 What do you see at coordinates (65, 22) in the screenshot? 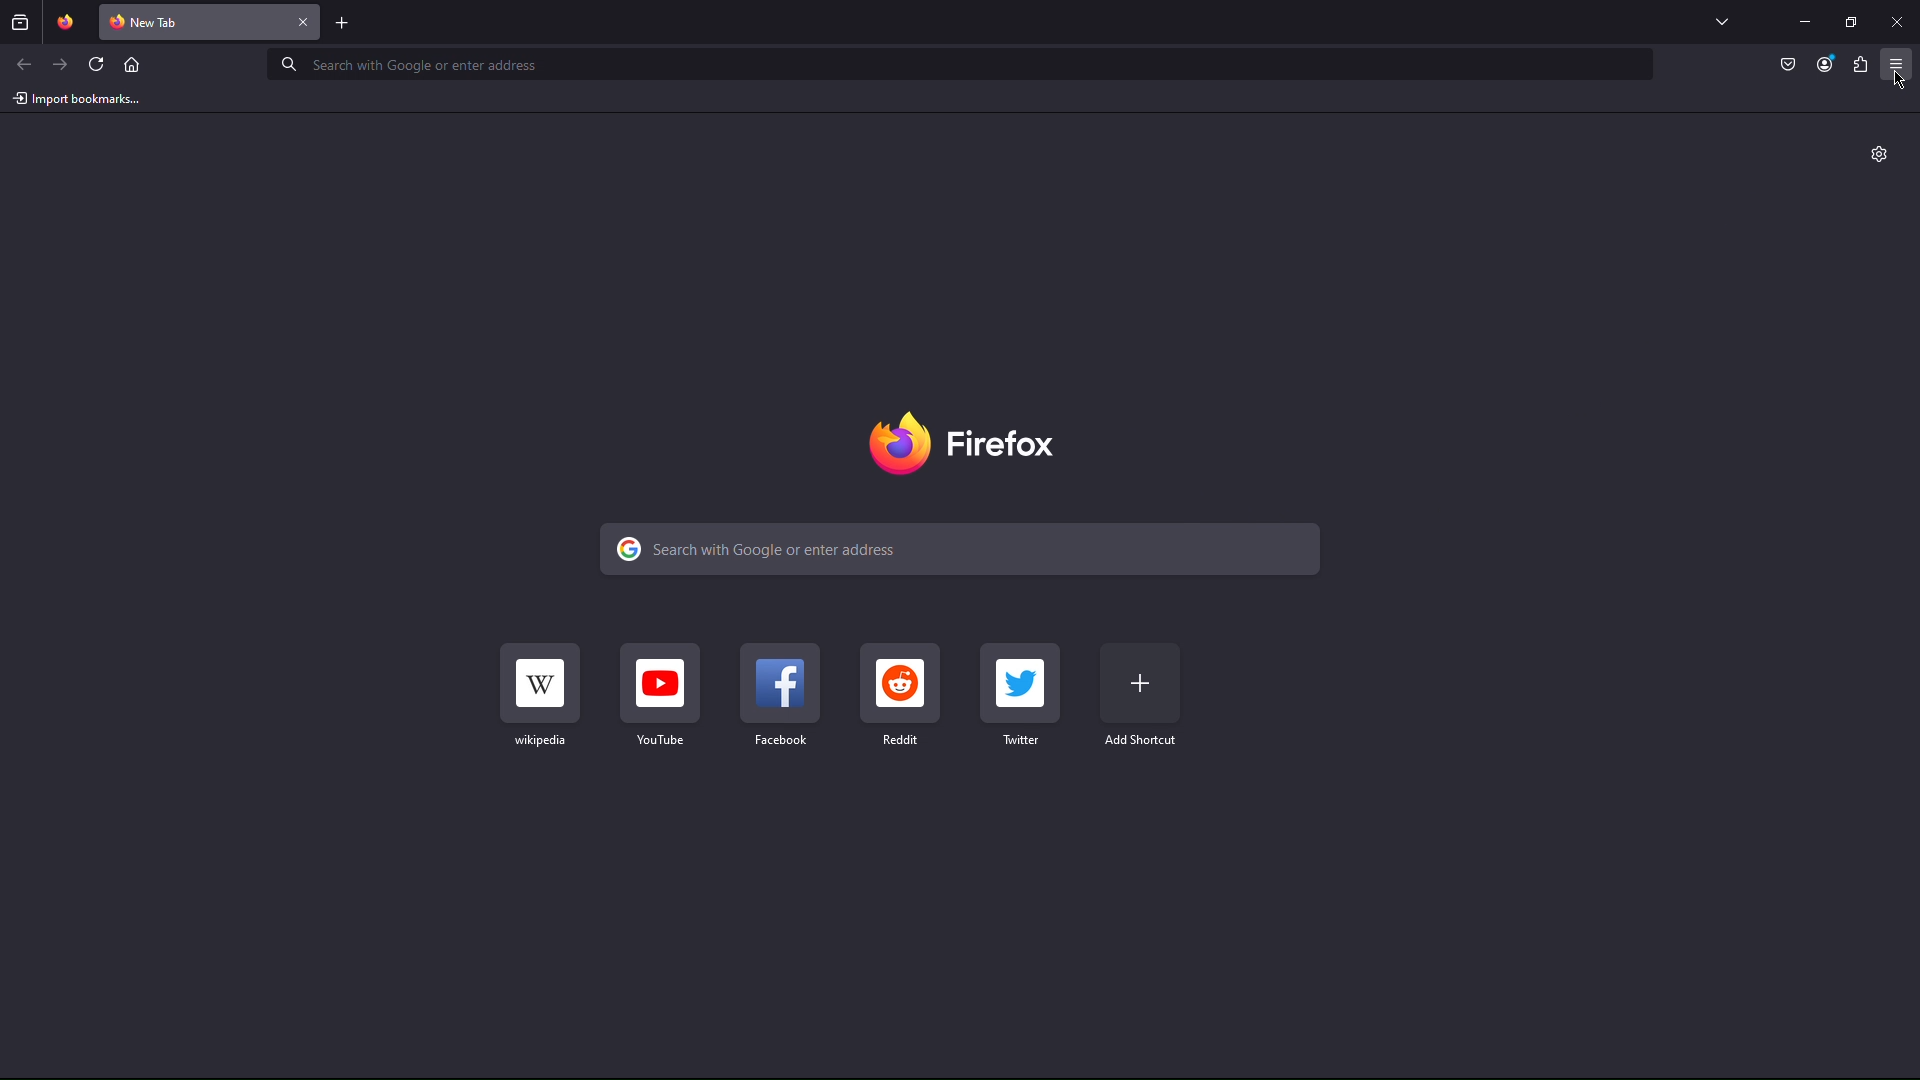
I see `Pinned Tab` at bounding box center [65, 22].